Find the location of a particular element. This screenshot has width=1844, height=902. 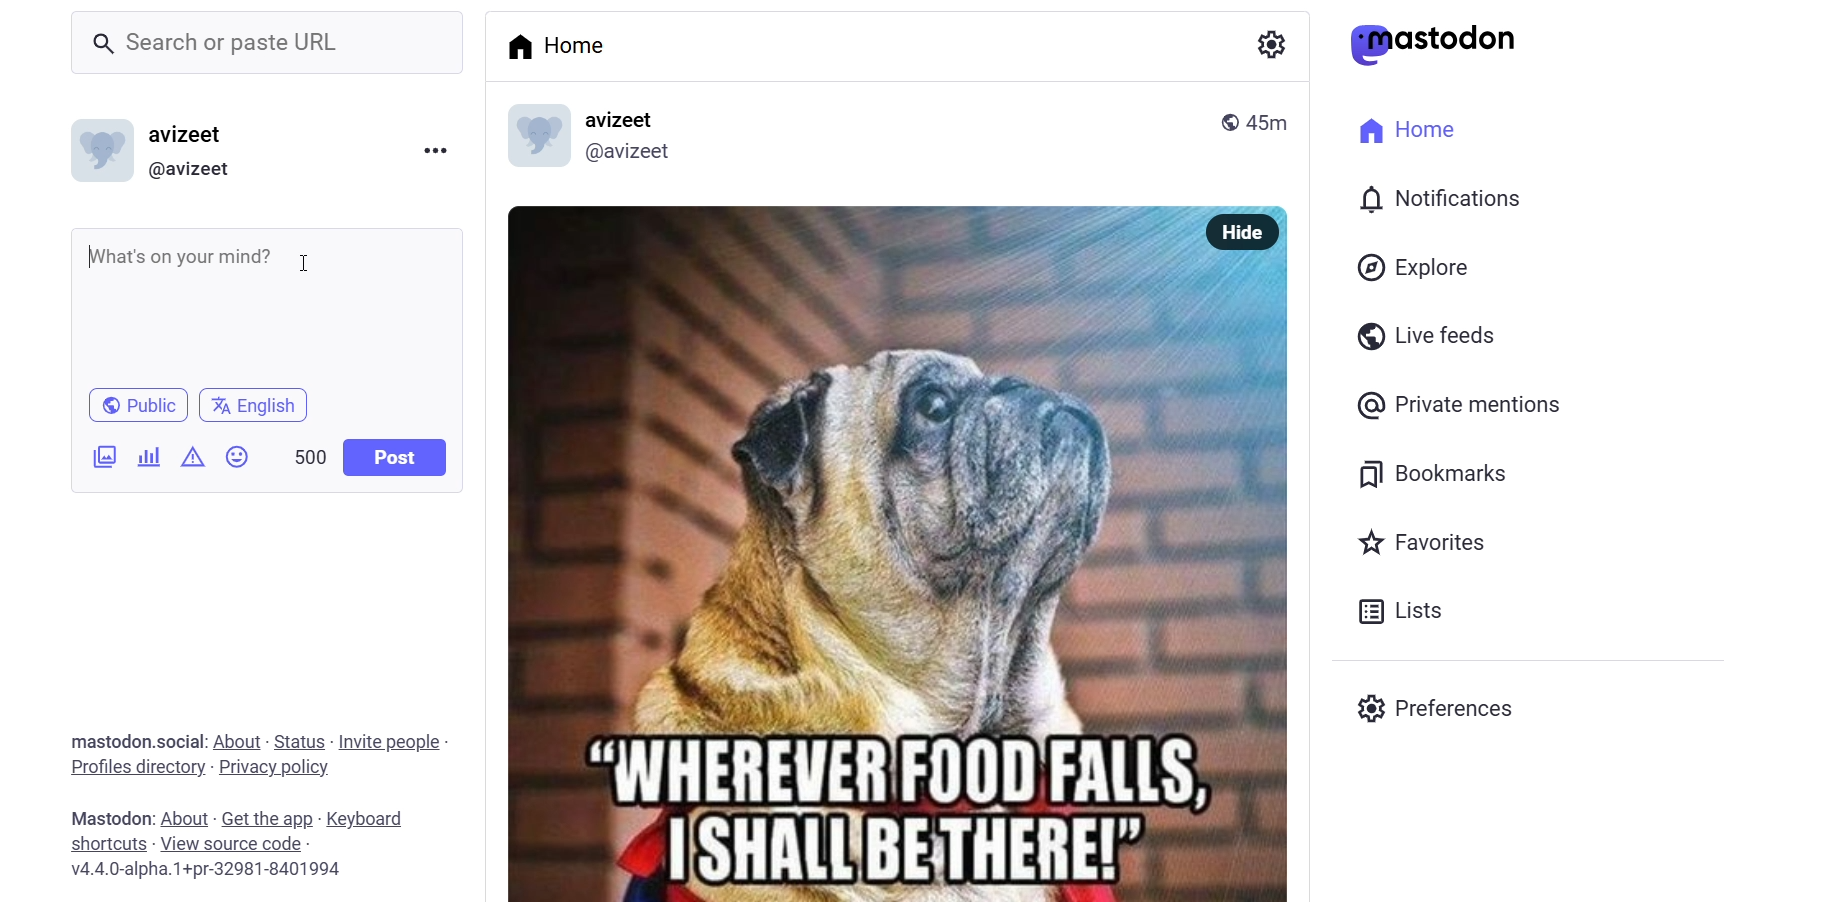

logo is located at coordinates (534, 139).